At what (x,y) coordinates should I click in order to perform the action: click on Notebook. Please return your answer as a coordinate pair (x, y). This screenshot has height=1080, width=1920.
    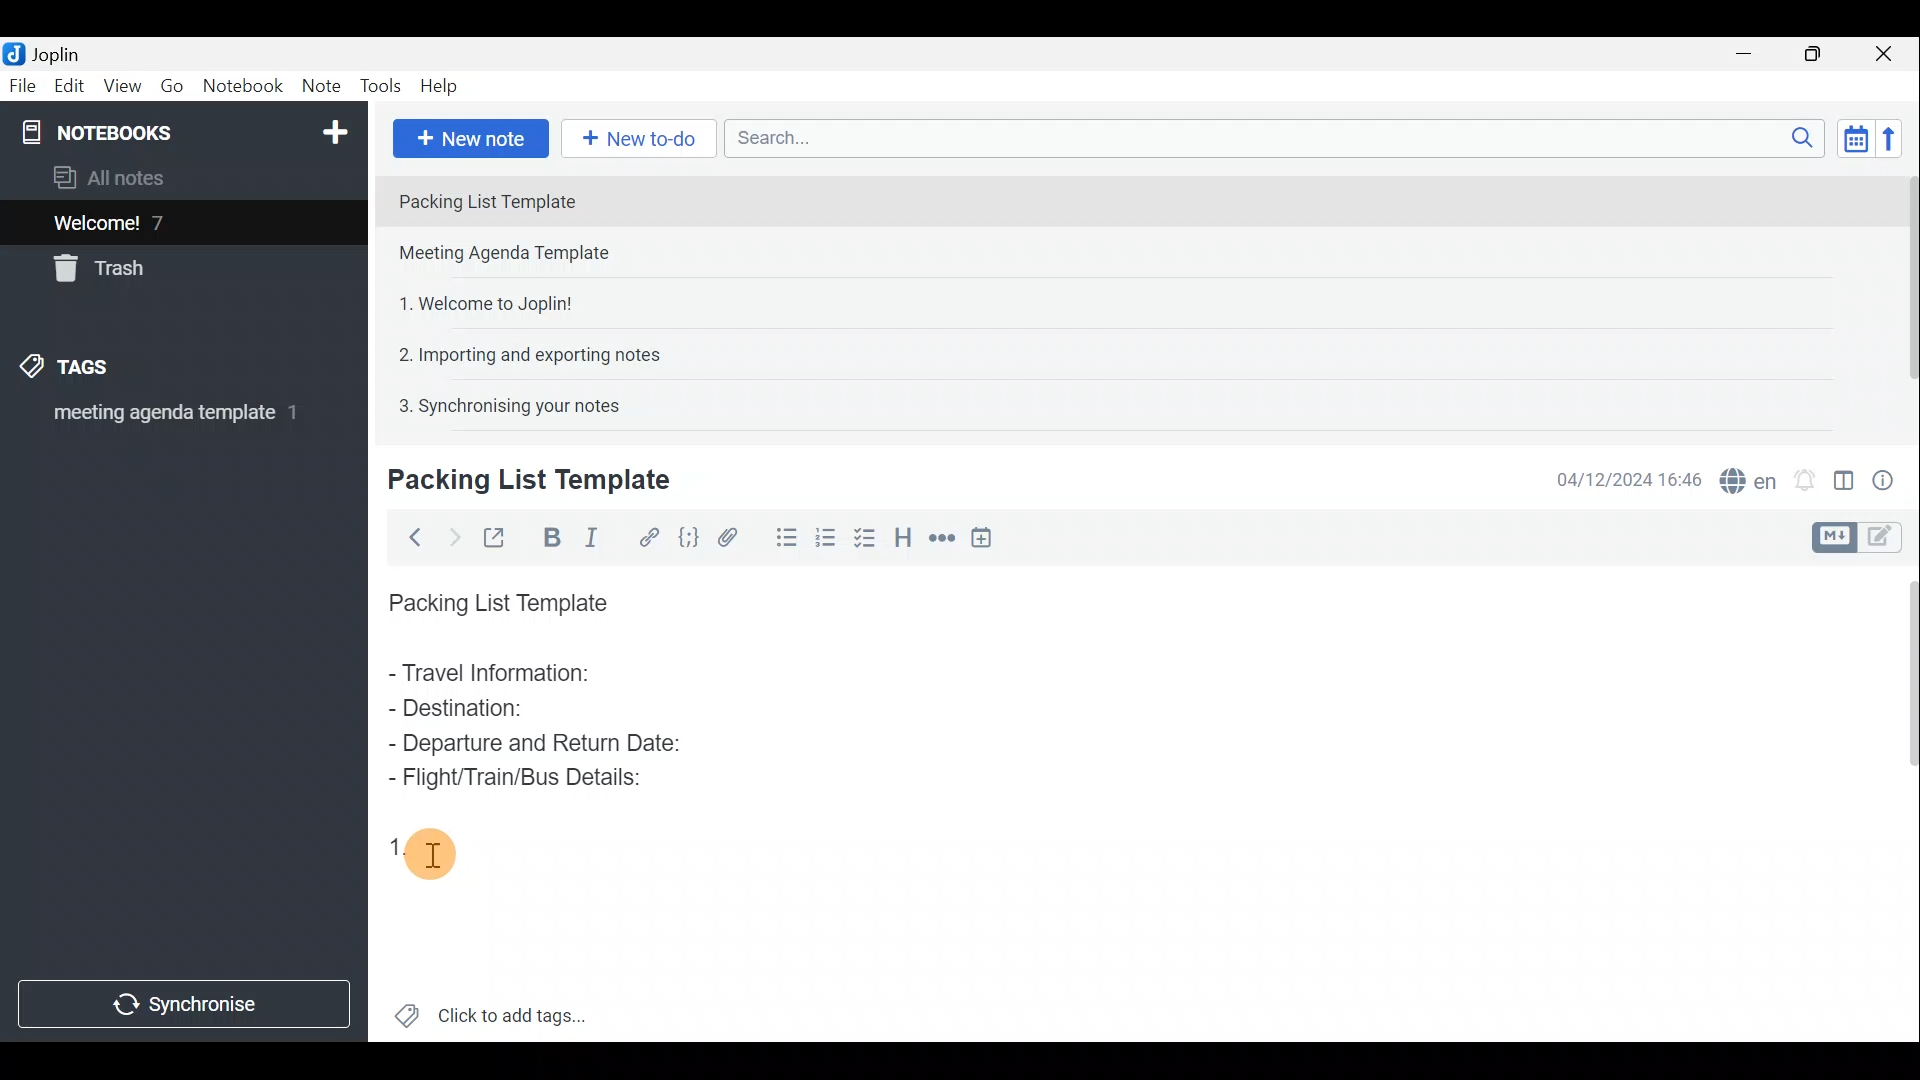
    Looking at the image, I should click on (181, 130).